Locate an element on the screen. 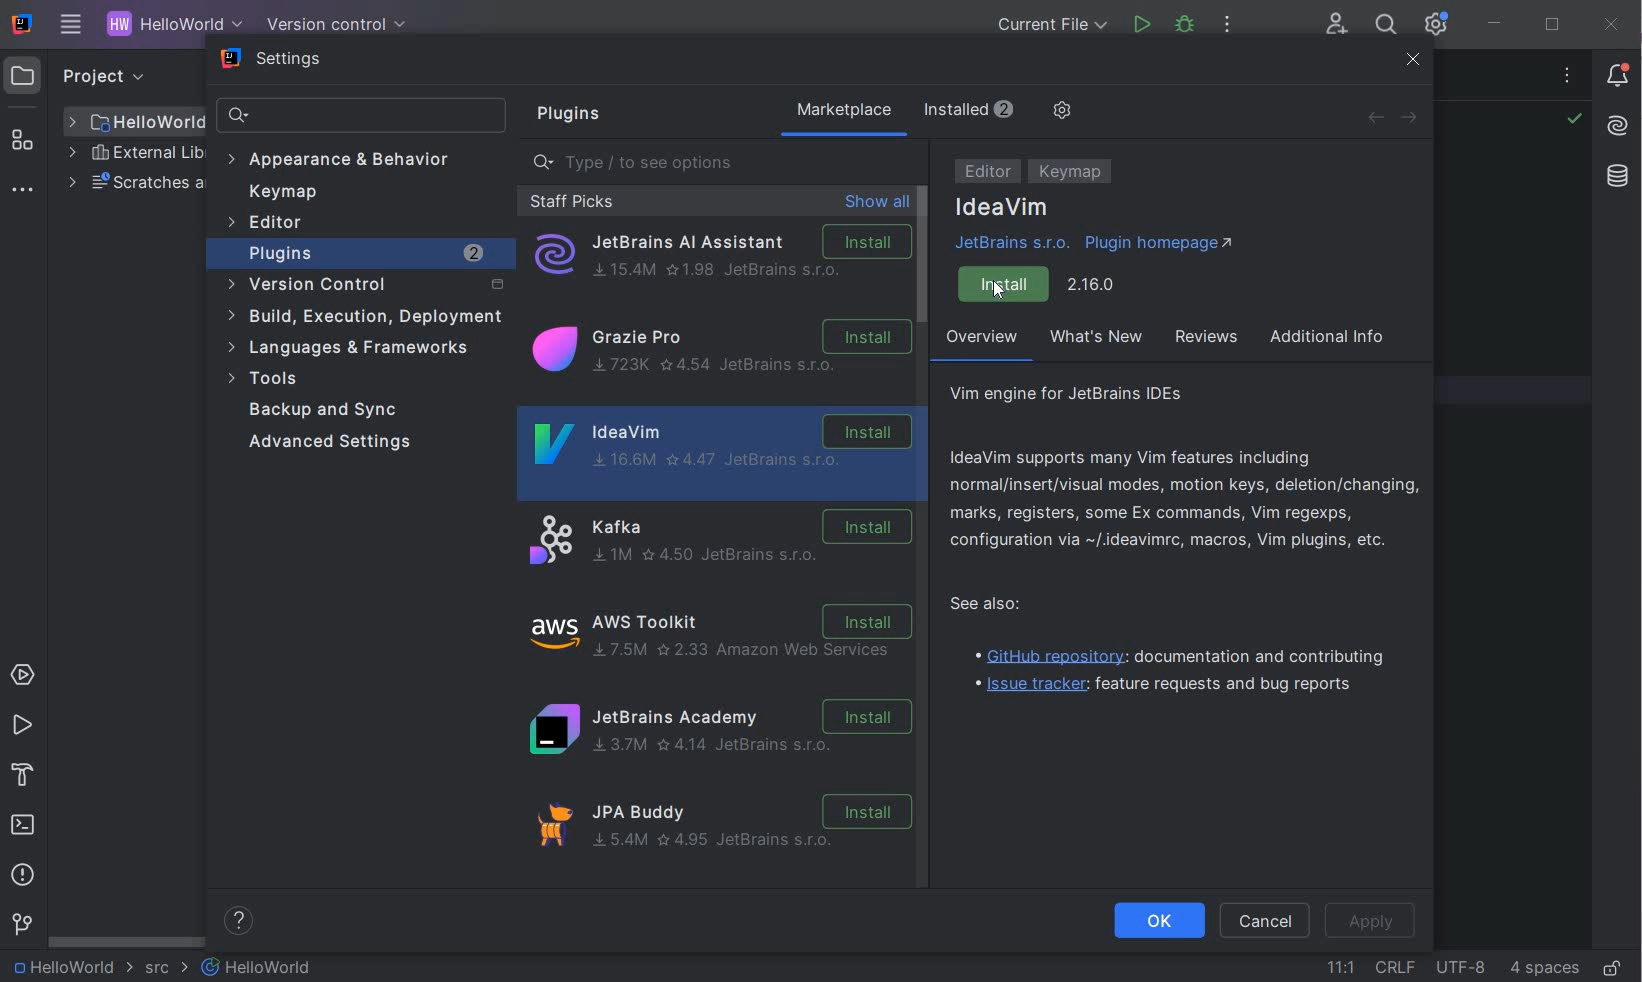 The width and height of the screenshot is (1642, 982). staff picks is located at coordinates (571, 201).